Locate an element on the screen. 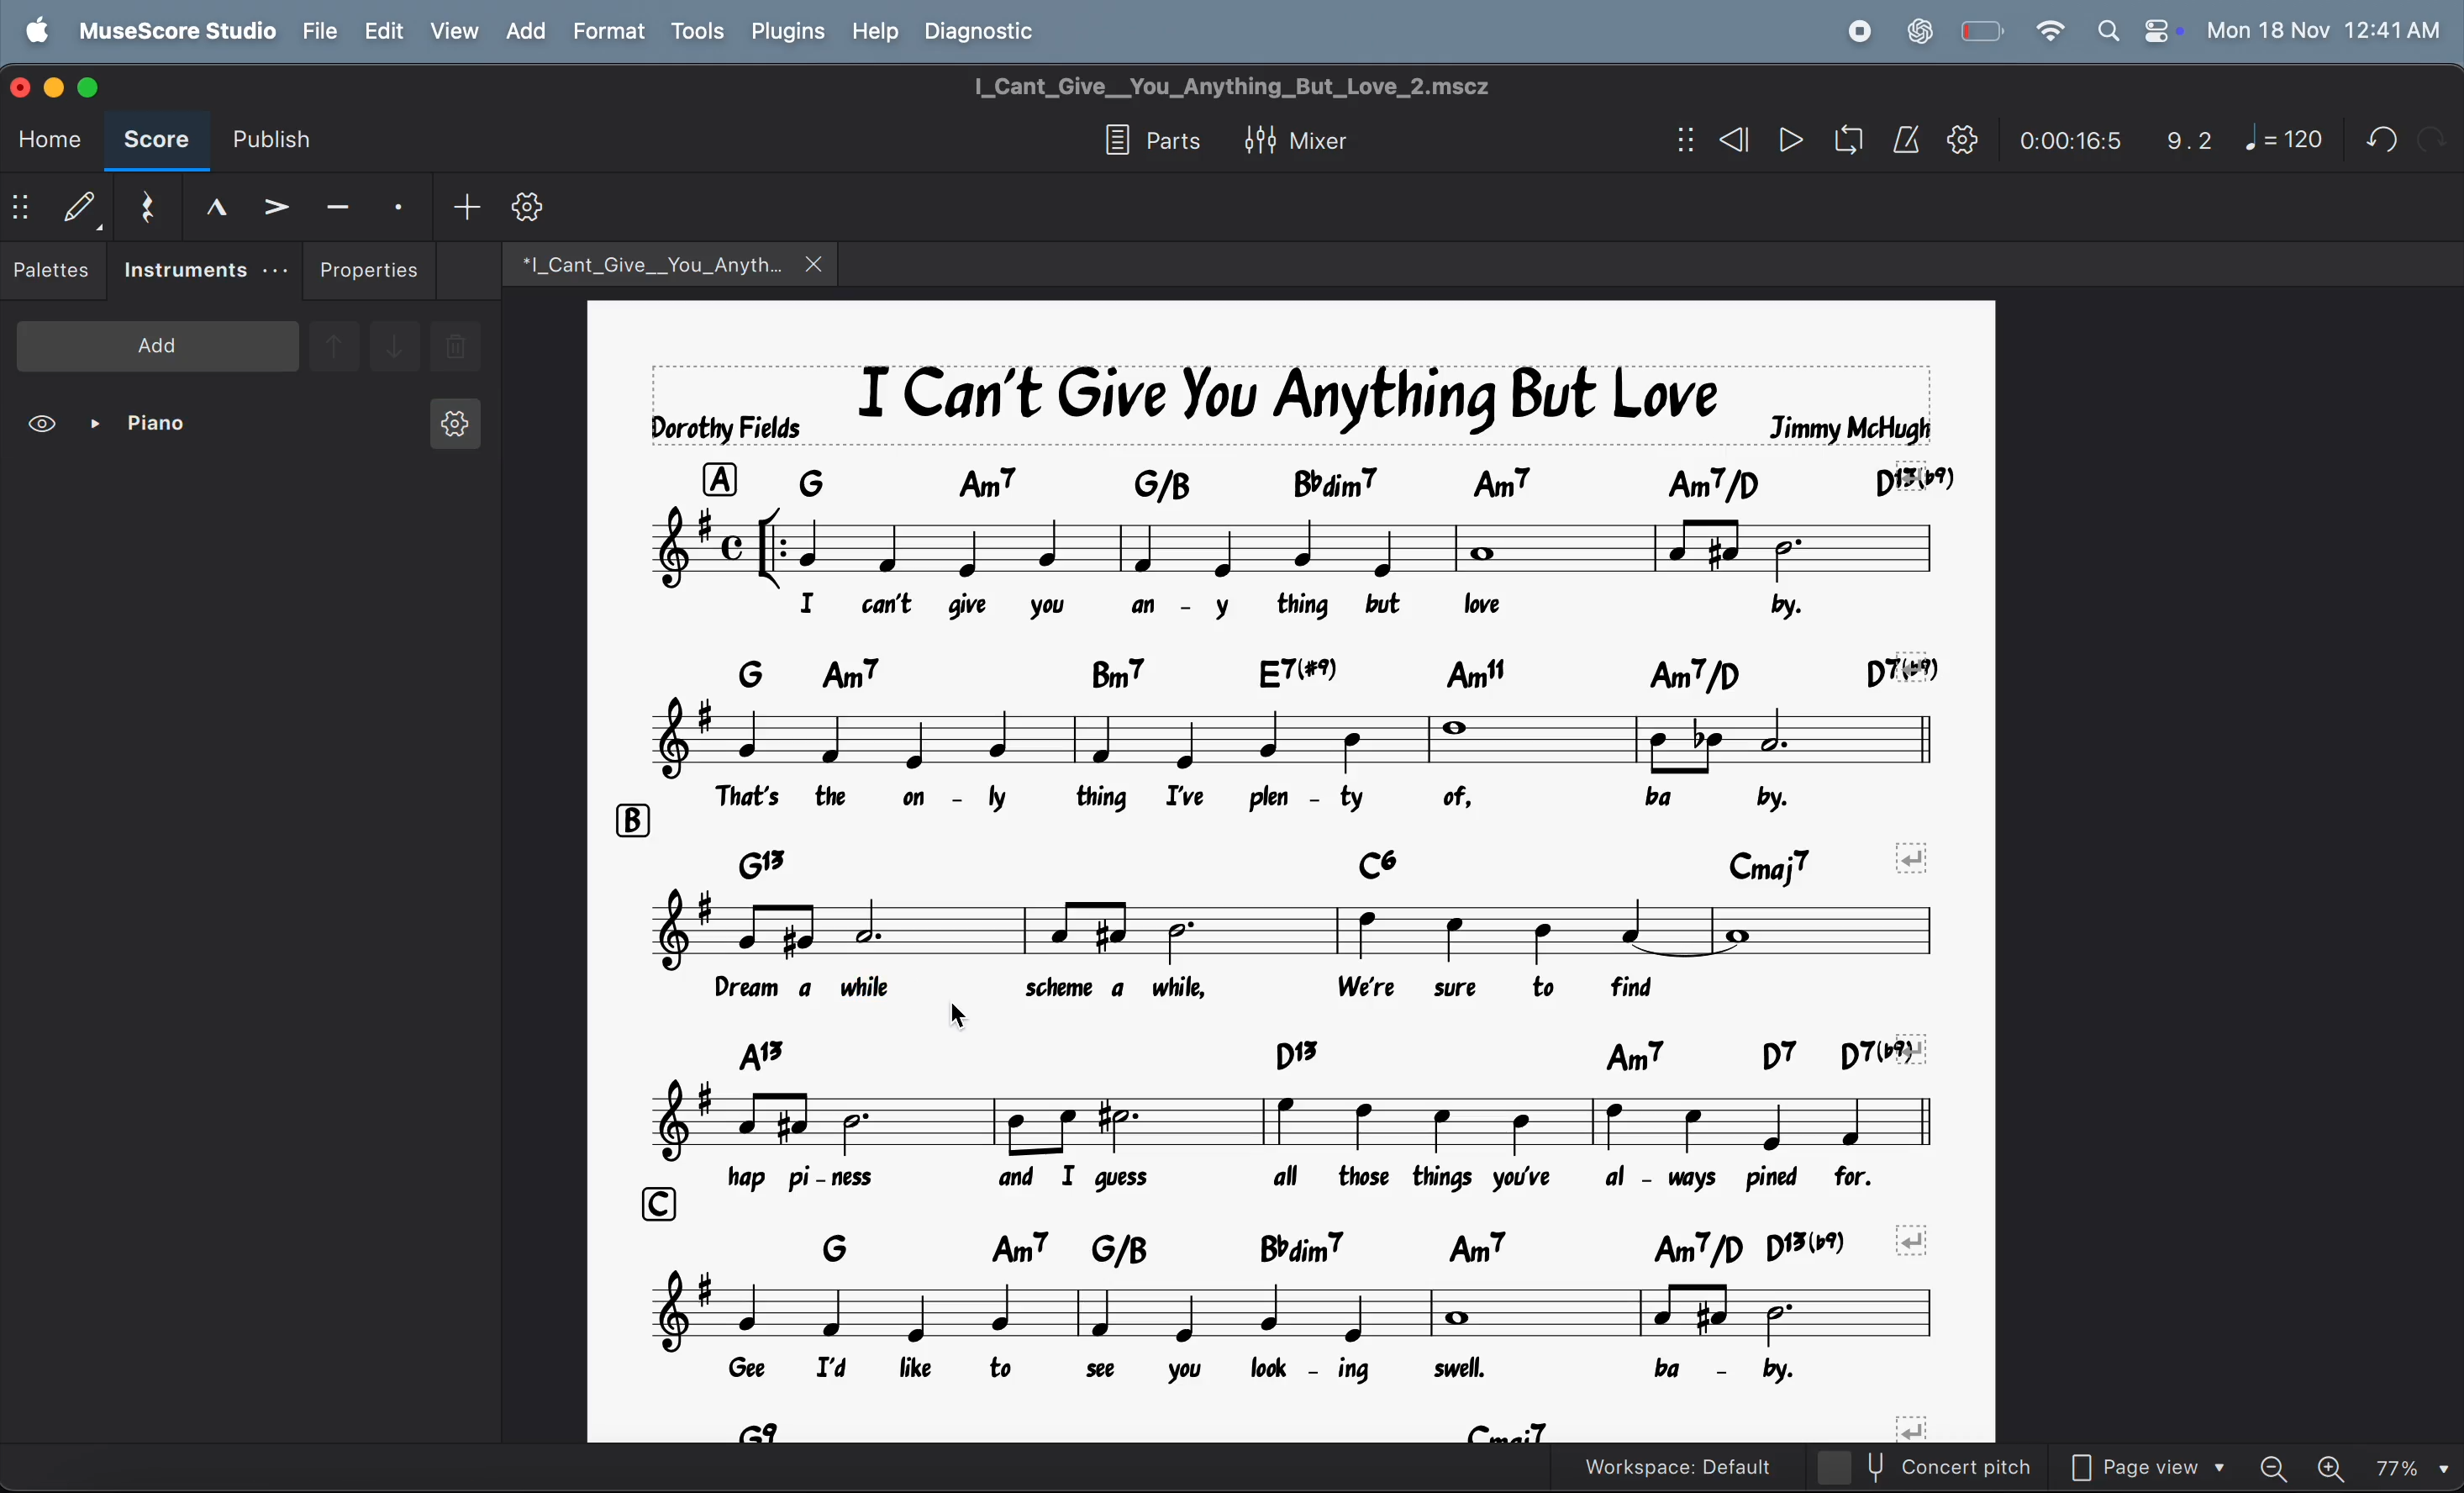  lyrics is located at coordinates (1331, 1370).